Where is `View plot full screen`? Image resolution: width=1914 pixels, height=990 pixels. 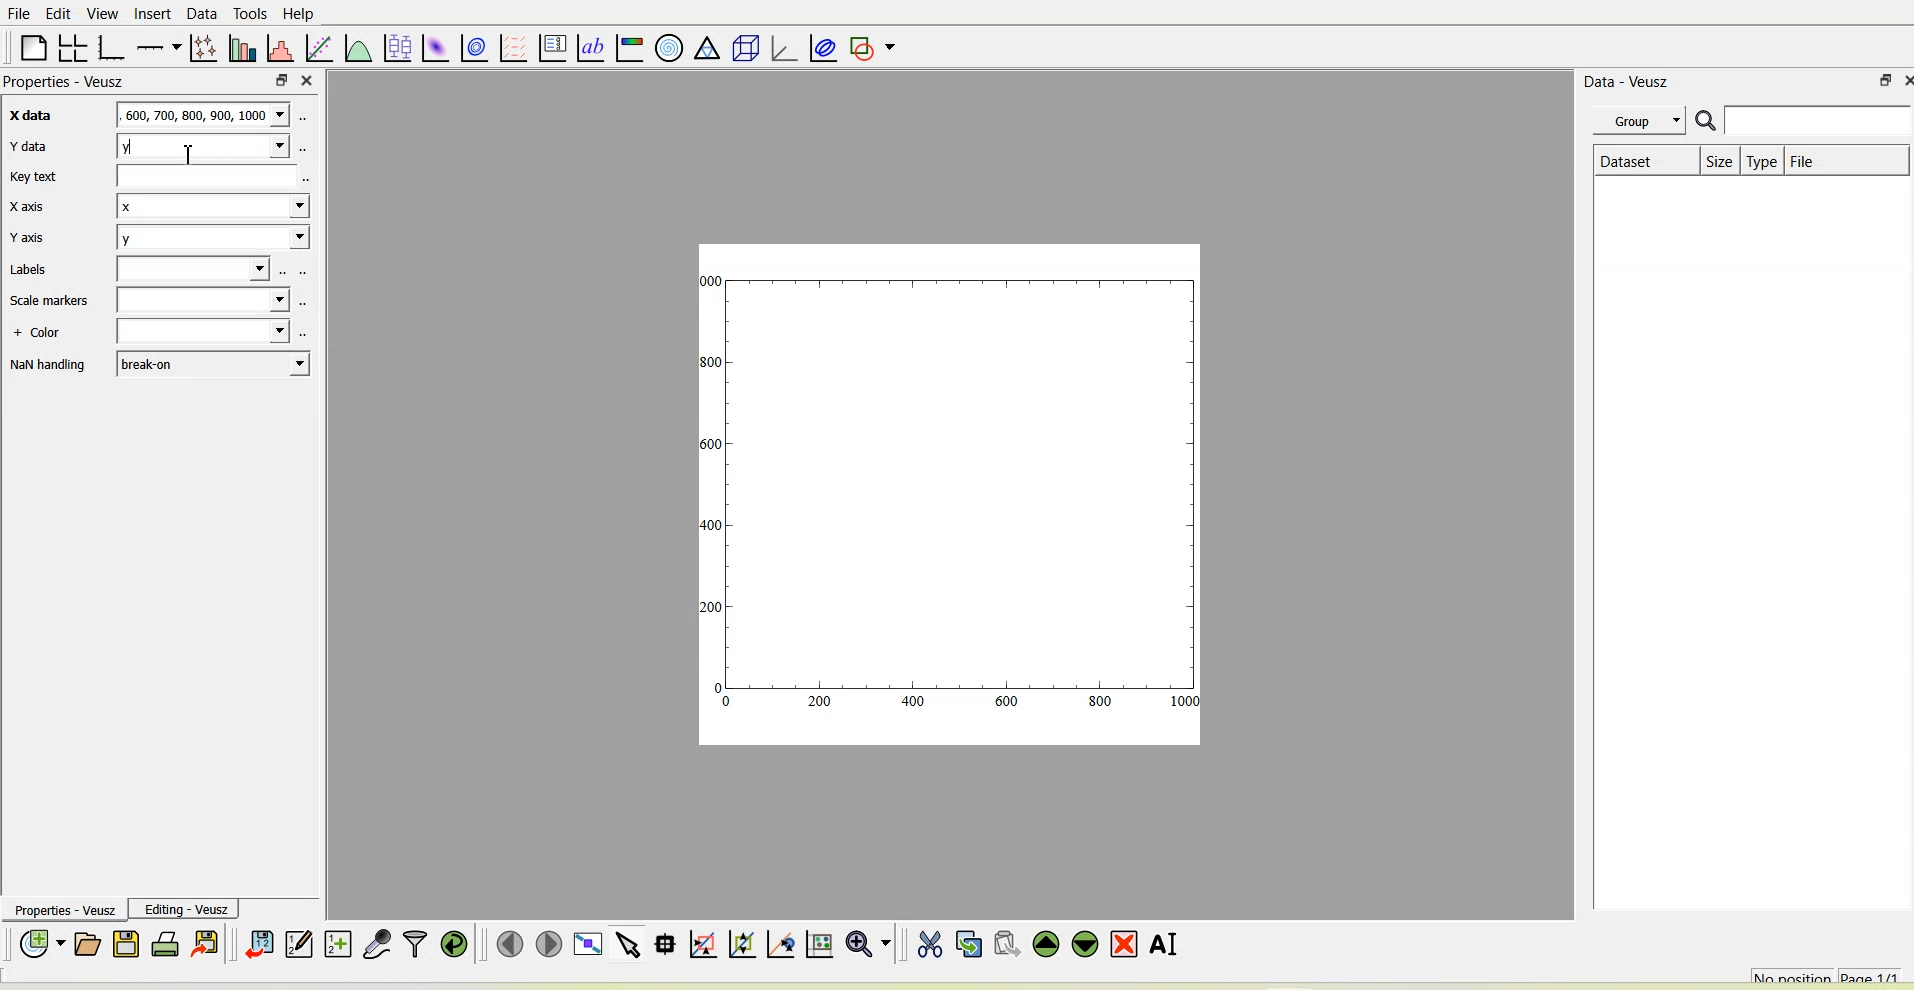
View plot full screen is located at coordinates (588, 944).